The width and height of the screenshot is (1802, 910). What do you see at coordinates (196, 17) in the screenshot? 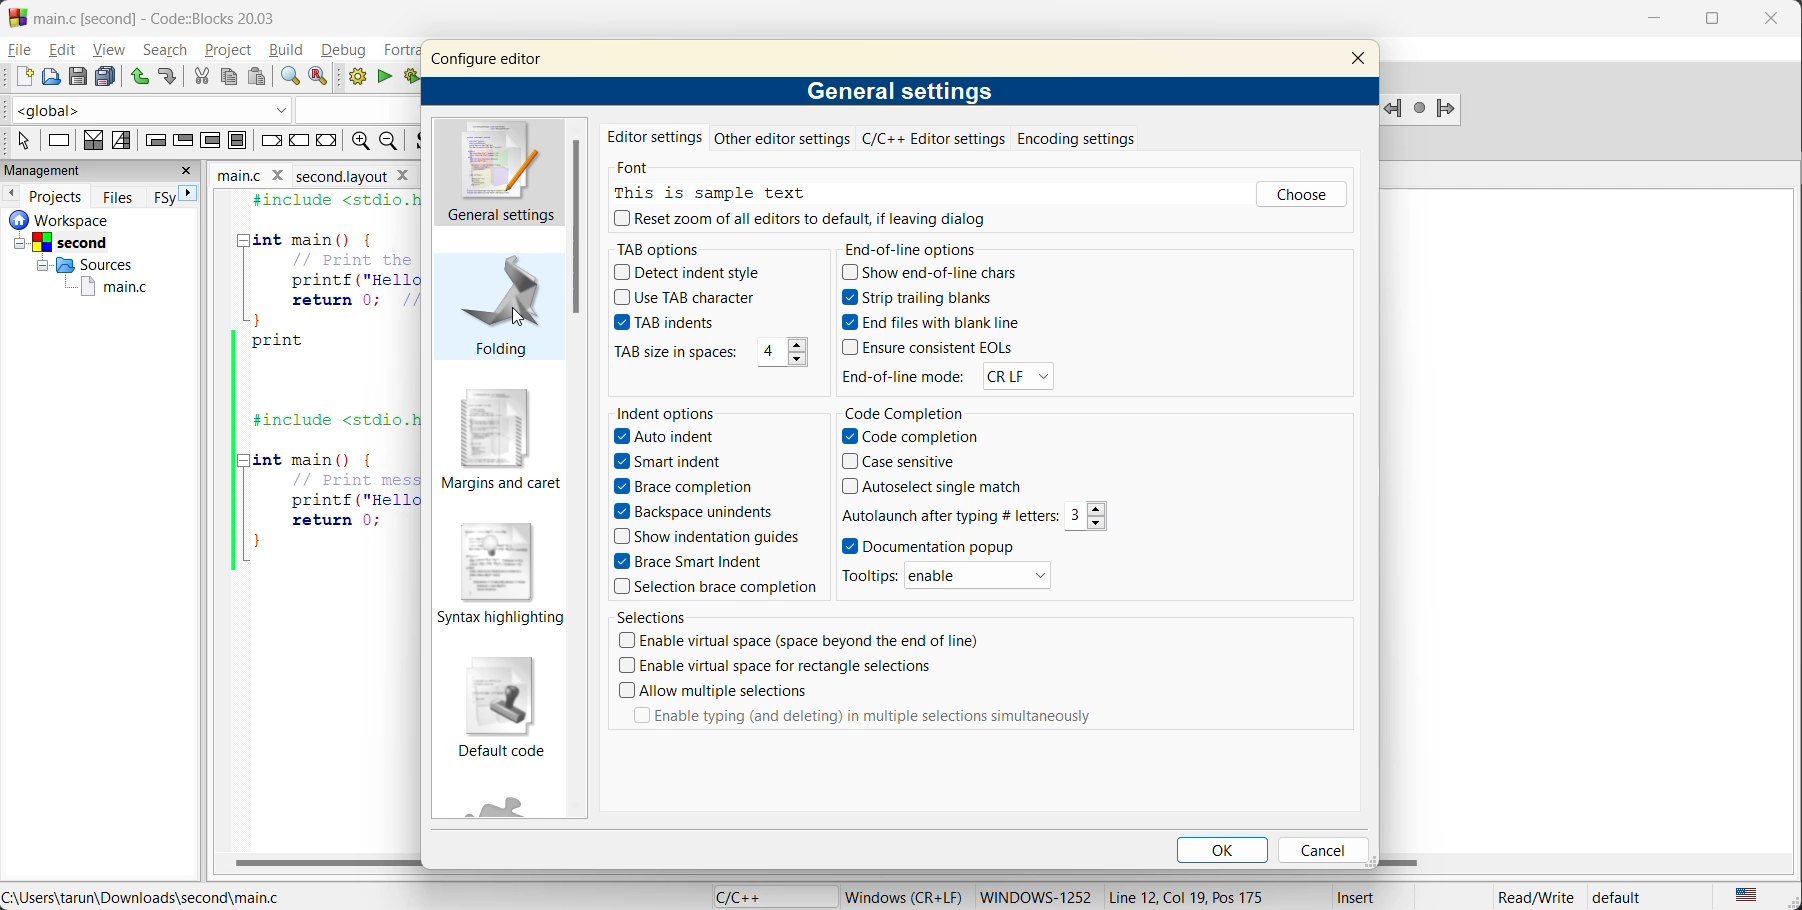
I see `app name and file name` at bounding box center [196, 17].